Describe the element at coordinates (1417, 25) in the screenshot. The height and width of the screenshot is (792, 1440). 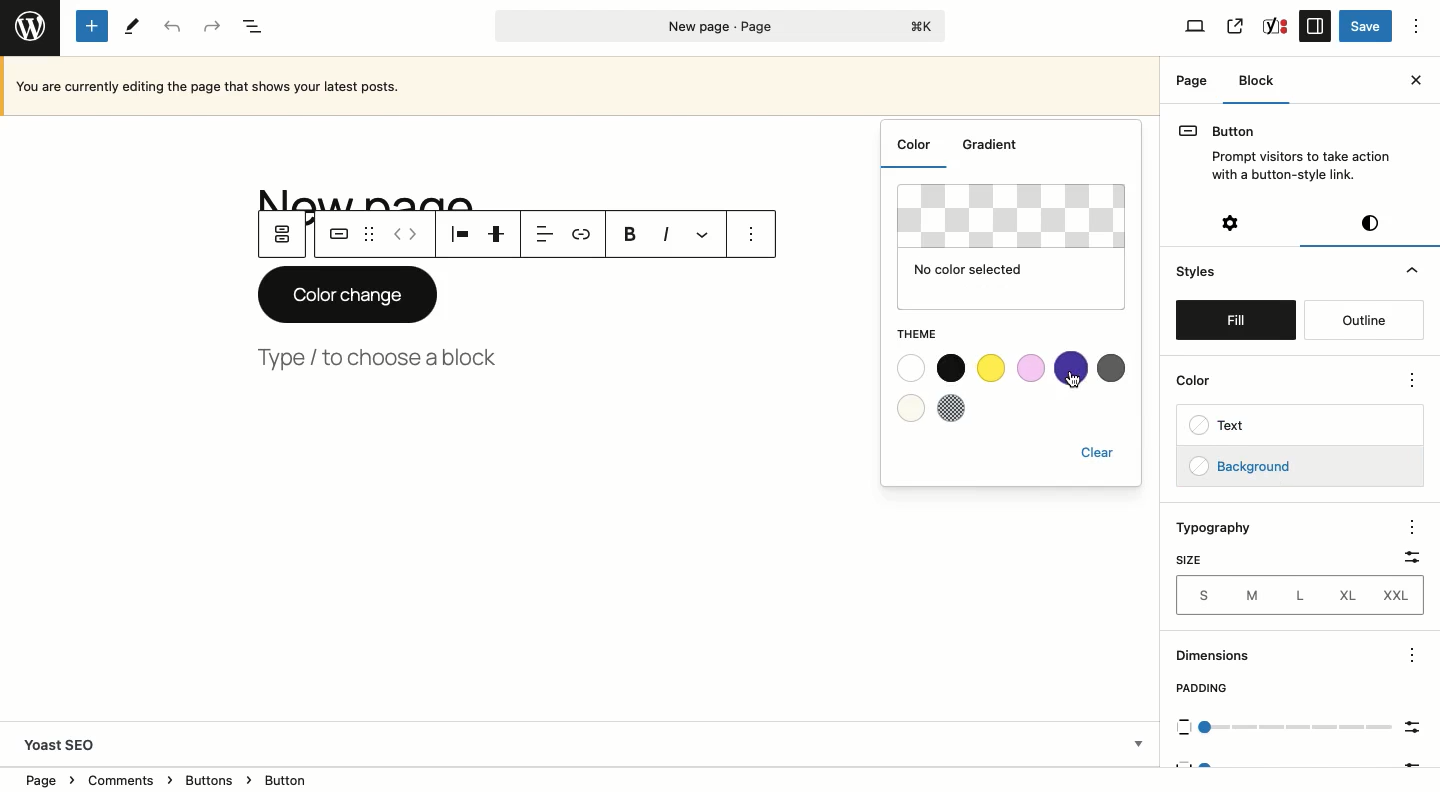
I see `Options` at that location.